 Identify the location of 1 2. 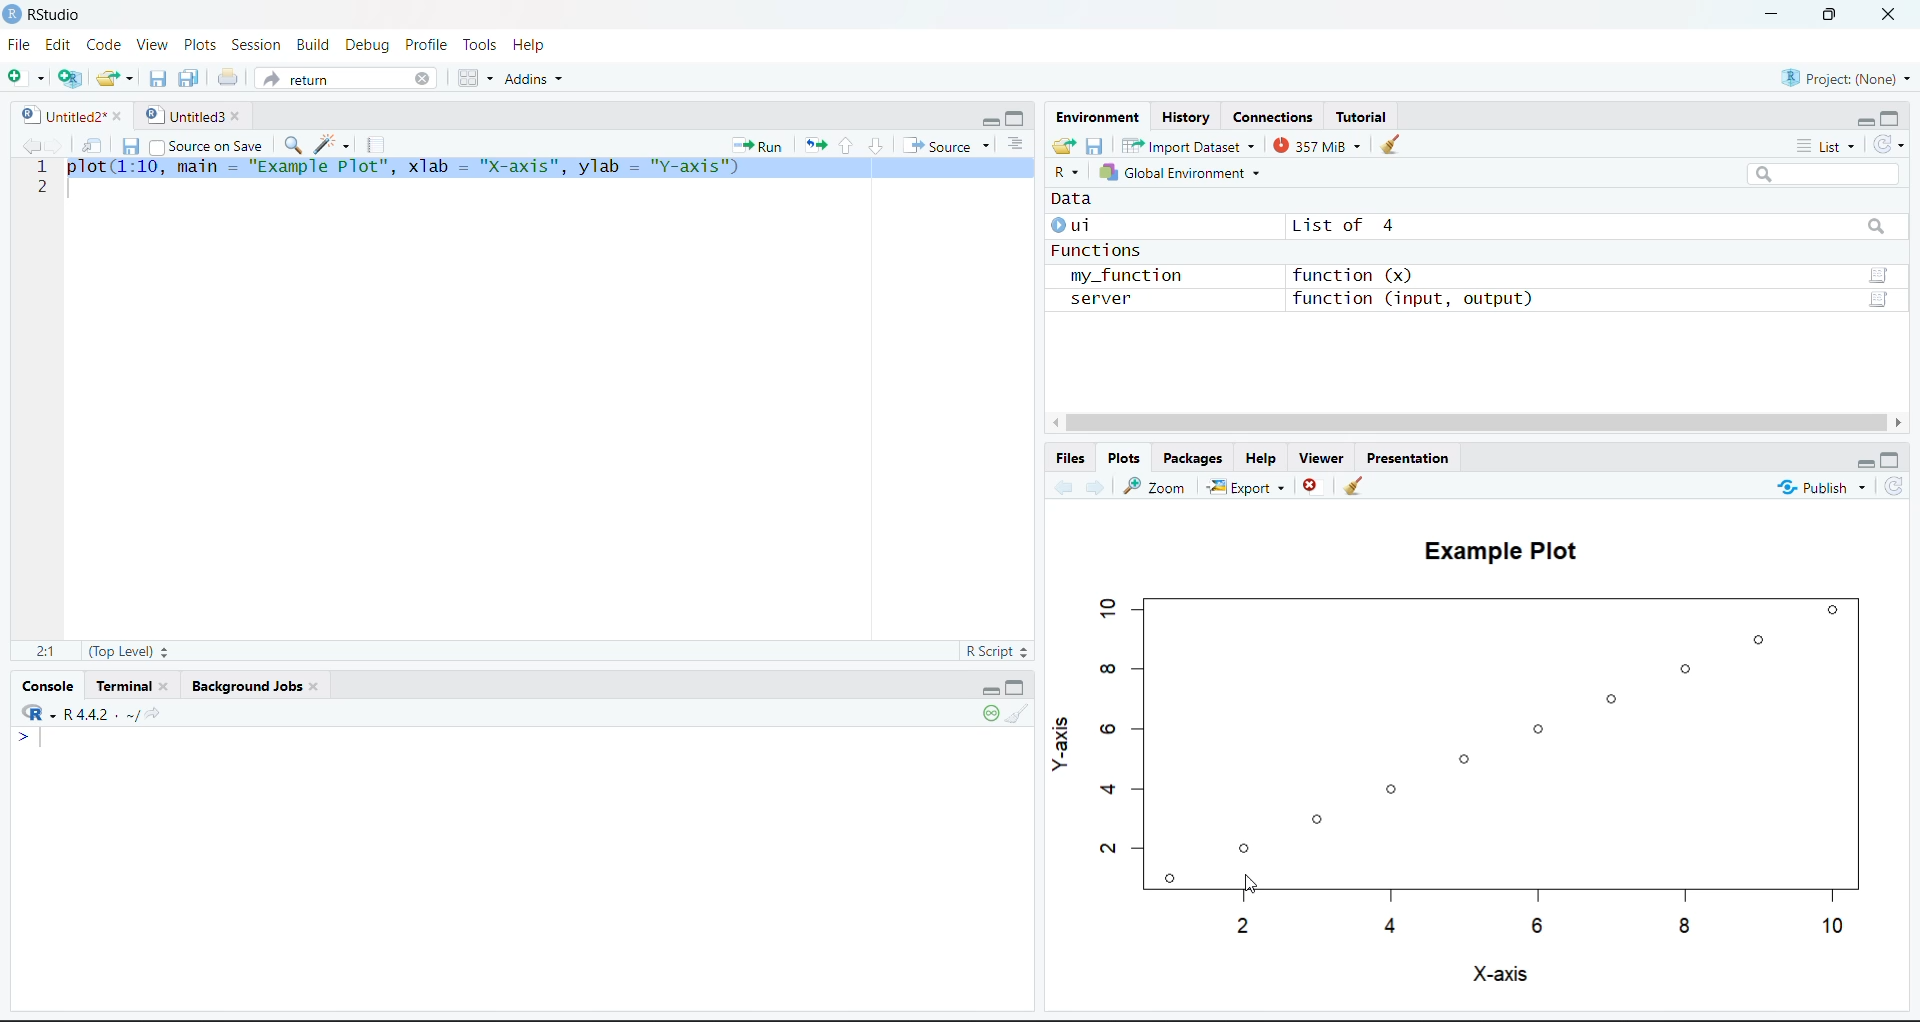
(42, 179).